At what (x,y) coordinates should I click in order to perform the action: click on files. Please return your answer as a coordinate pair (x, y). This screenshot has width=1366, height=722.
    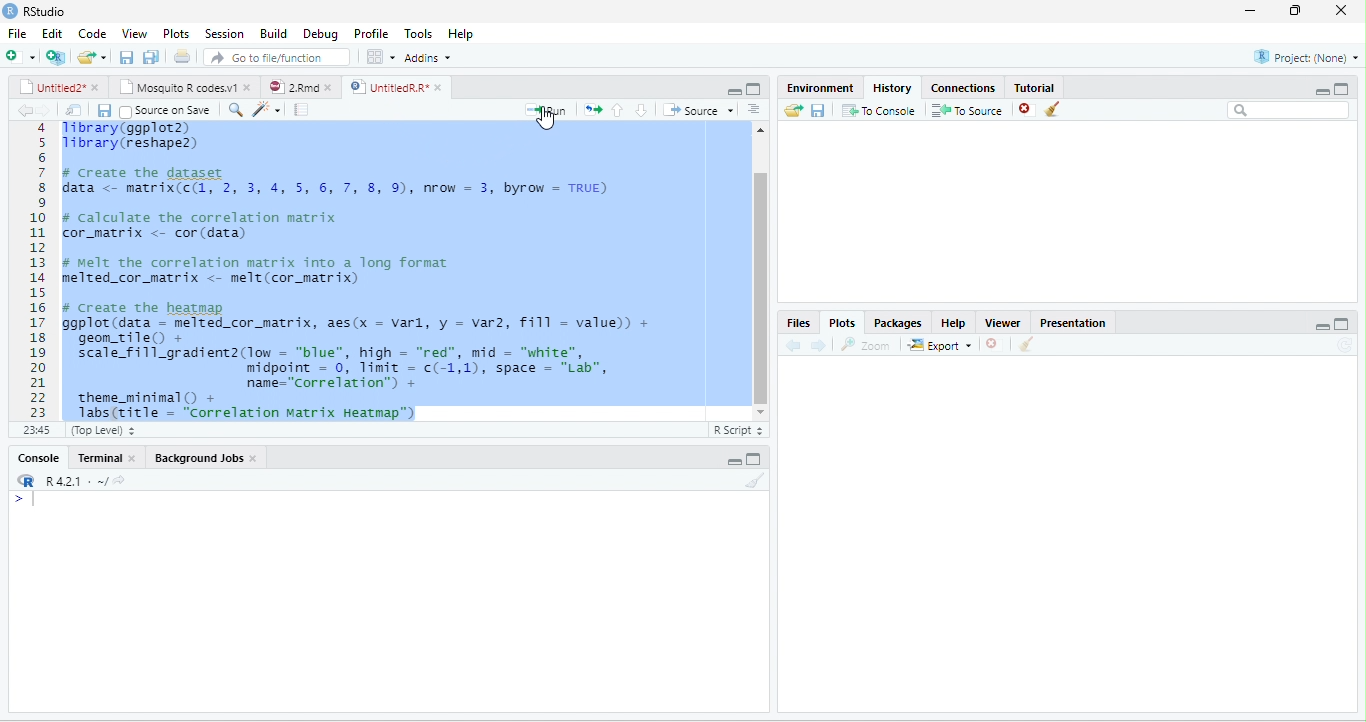
    Looking at the image, I should click on (69, 108).